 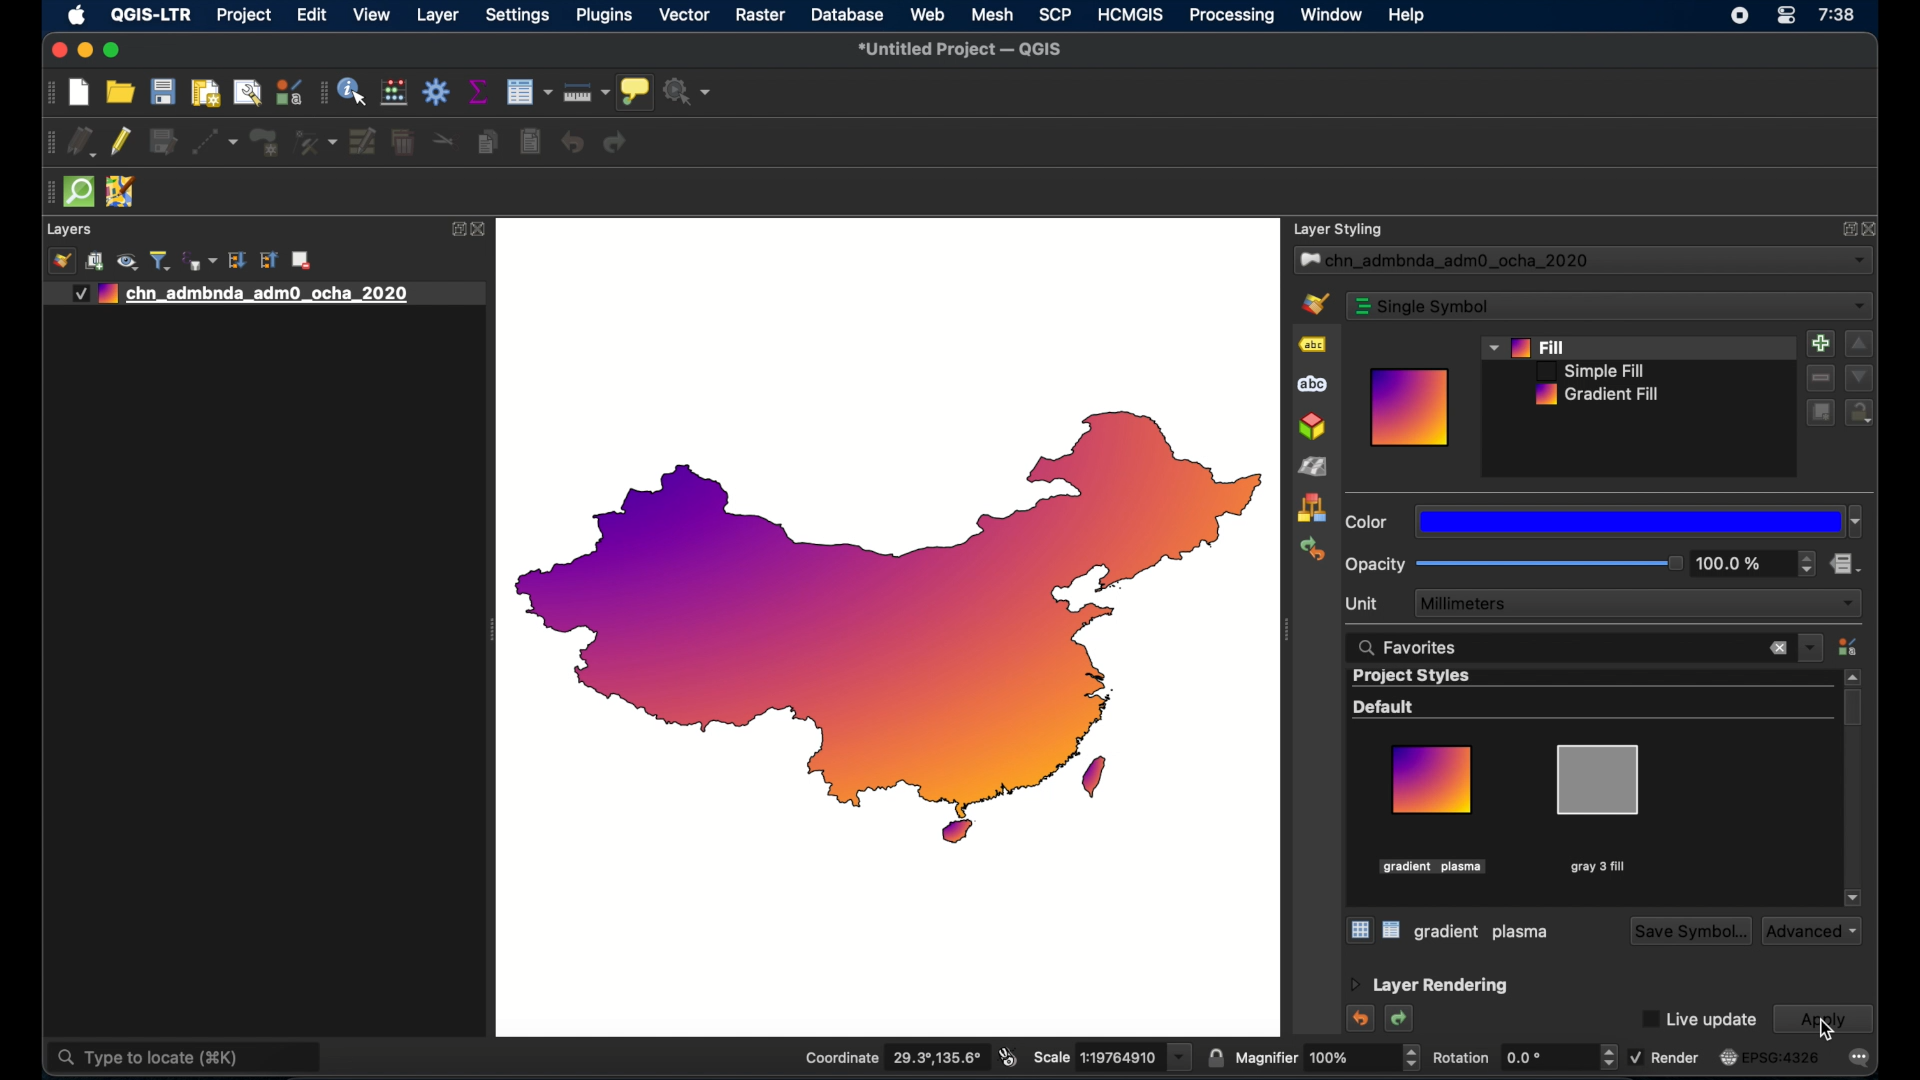 I want to click on processing, so click(x=1231, y=16).